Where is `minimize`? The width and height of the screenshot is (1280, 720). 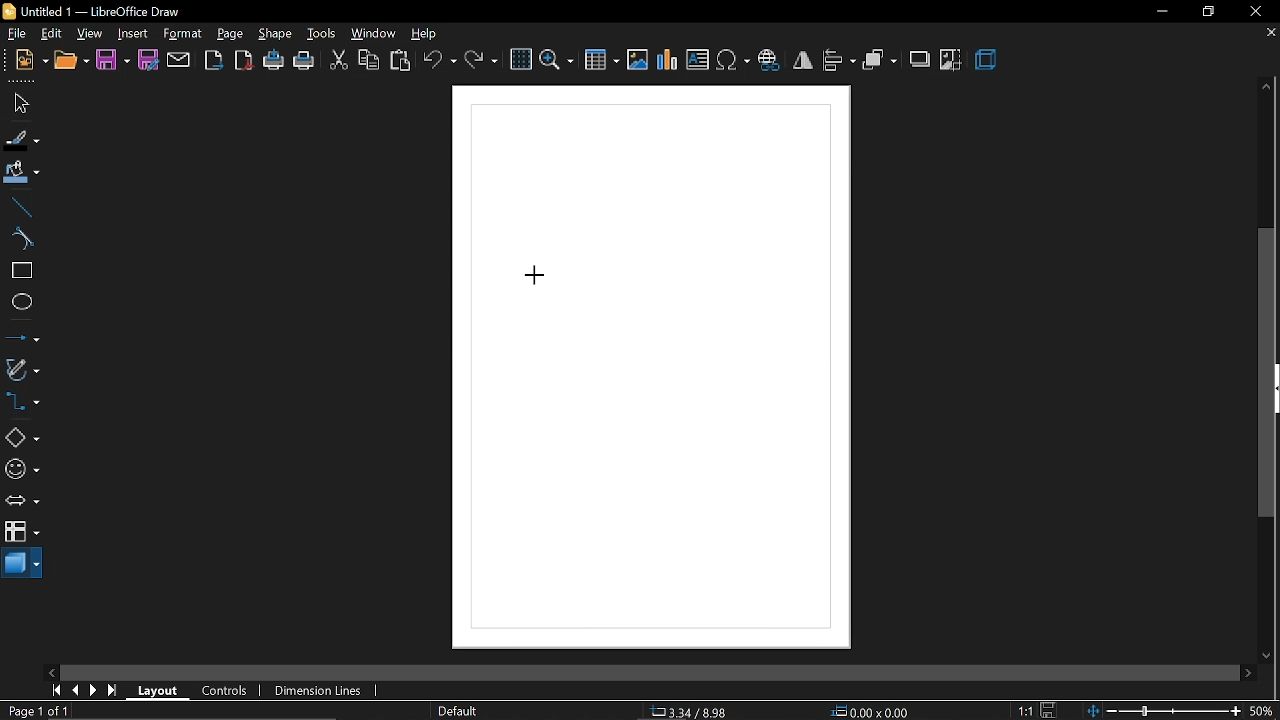 minimize is located at coordinates (1162, 13).